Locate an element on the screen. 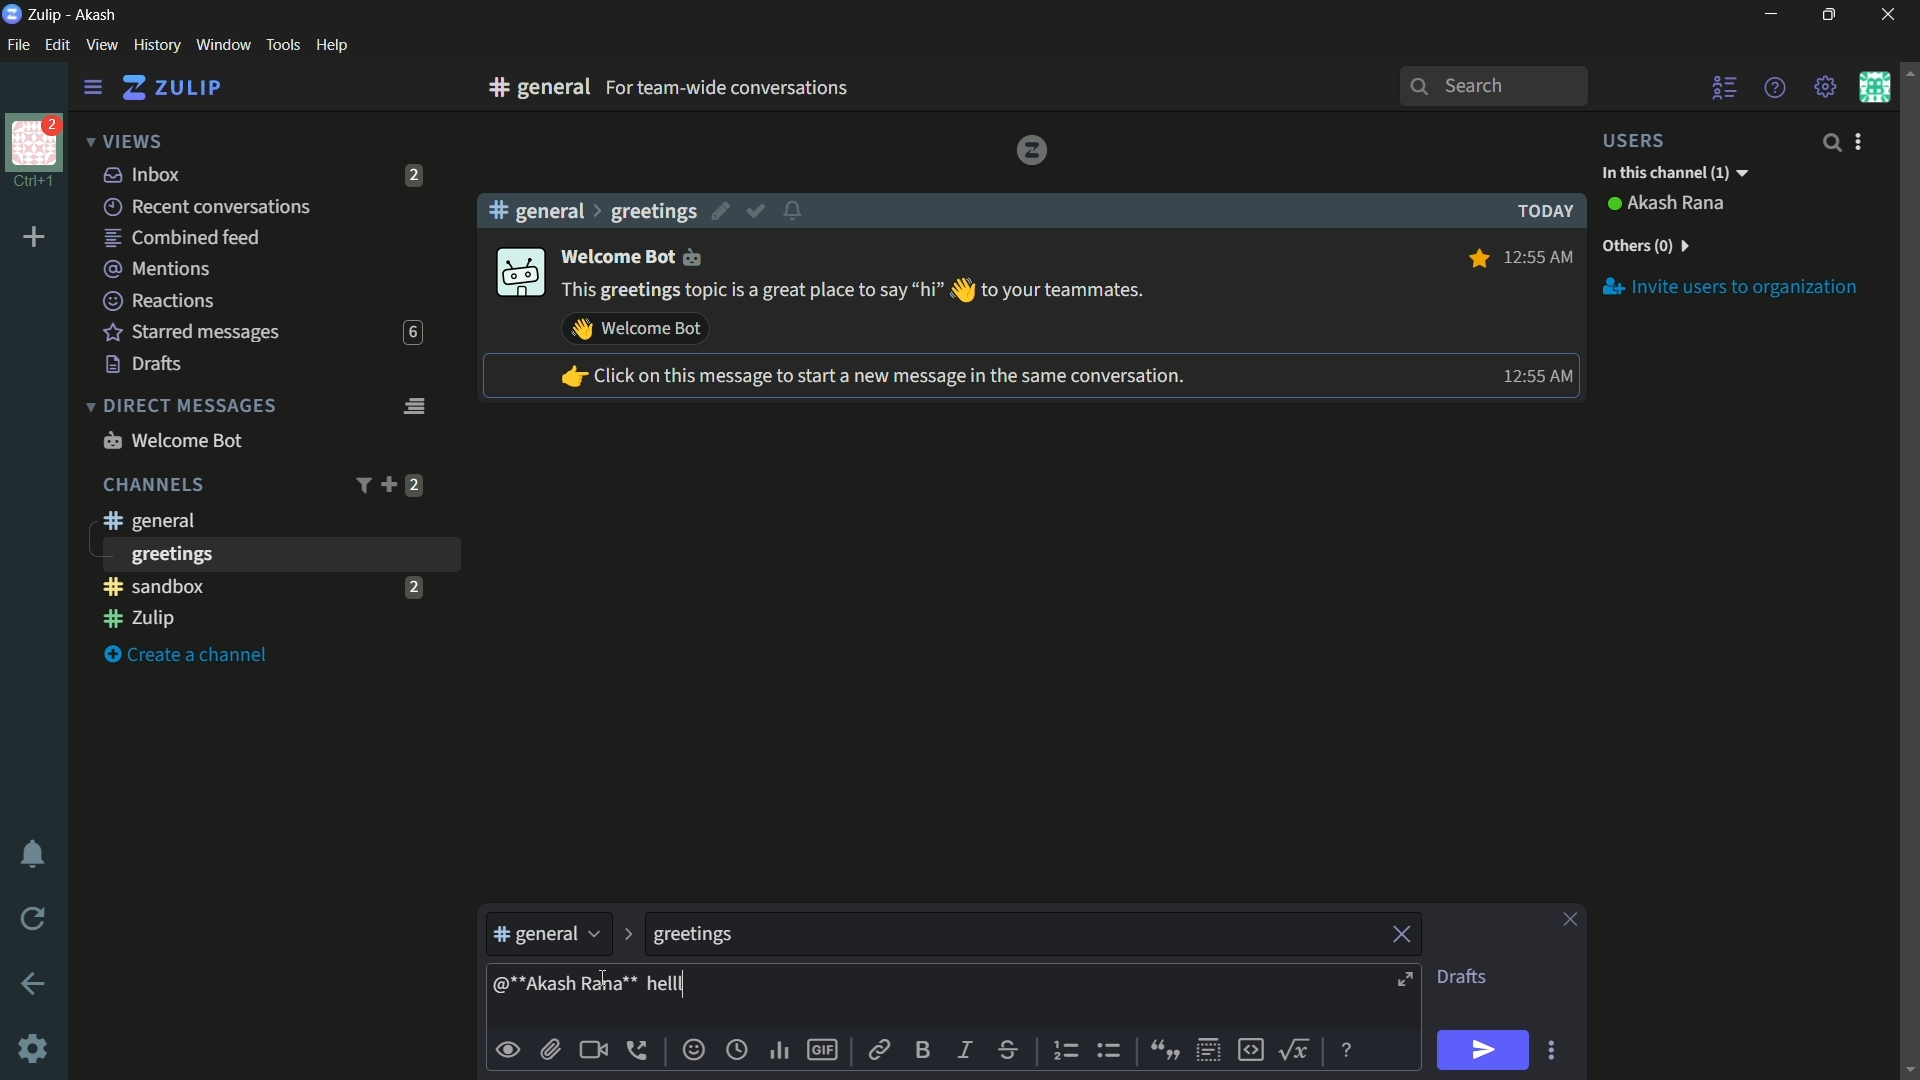  starred messages is located at coordinates (192, 333).